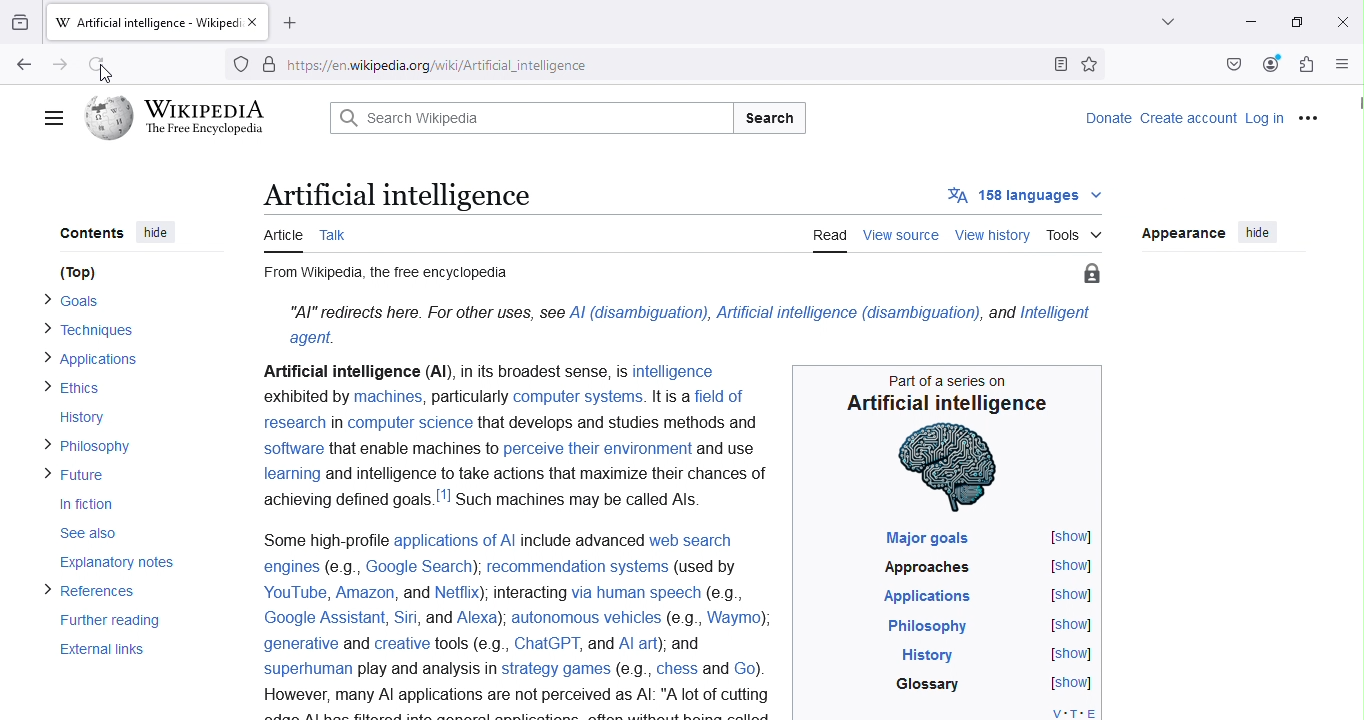 Image resolution: width=1364 pixels, height=720 pixels. What do you see at coordinates (835, 314) in the screenshot?
I see `Al (disambiguation), Artificial intelligence (disambiguation), and Intelligent` at bounding box center [835, 314].